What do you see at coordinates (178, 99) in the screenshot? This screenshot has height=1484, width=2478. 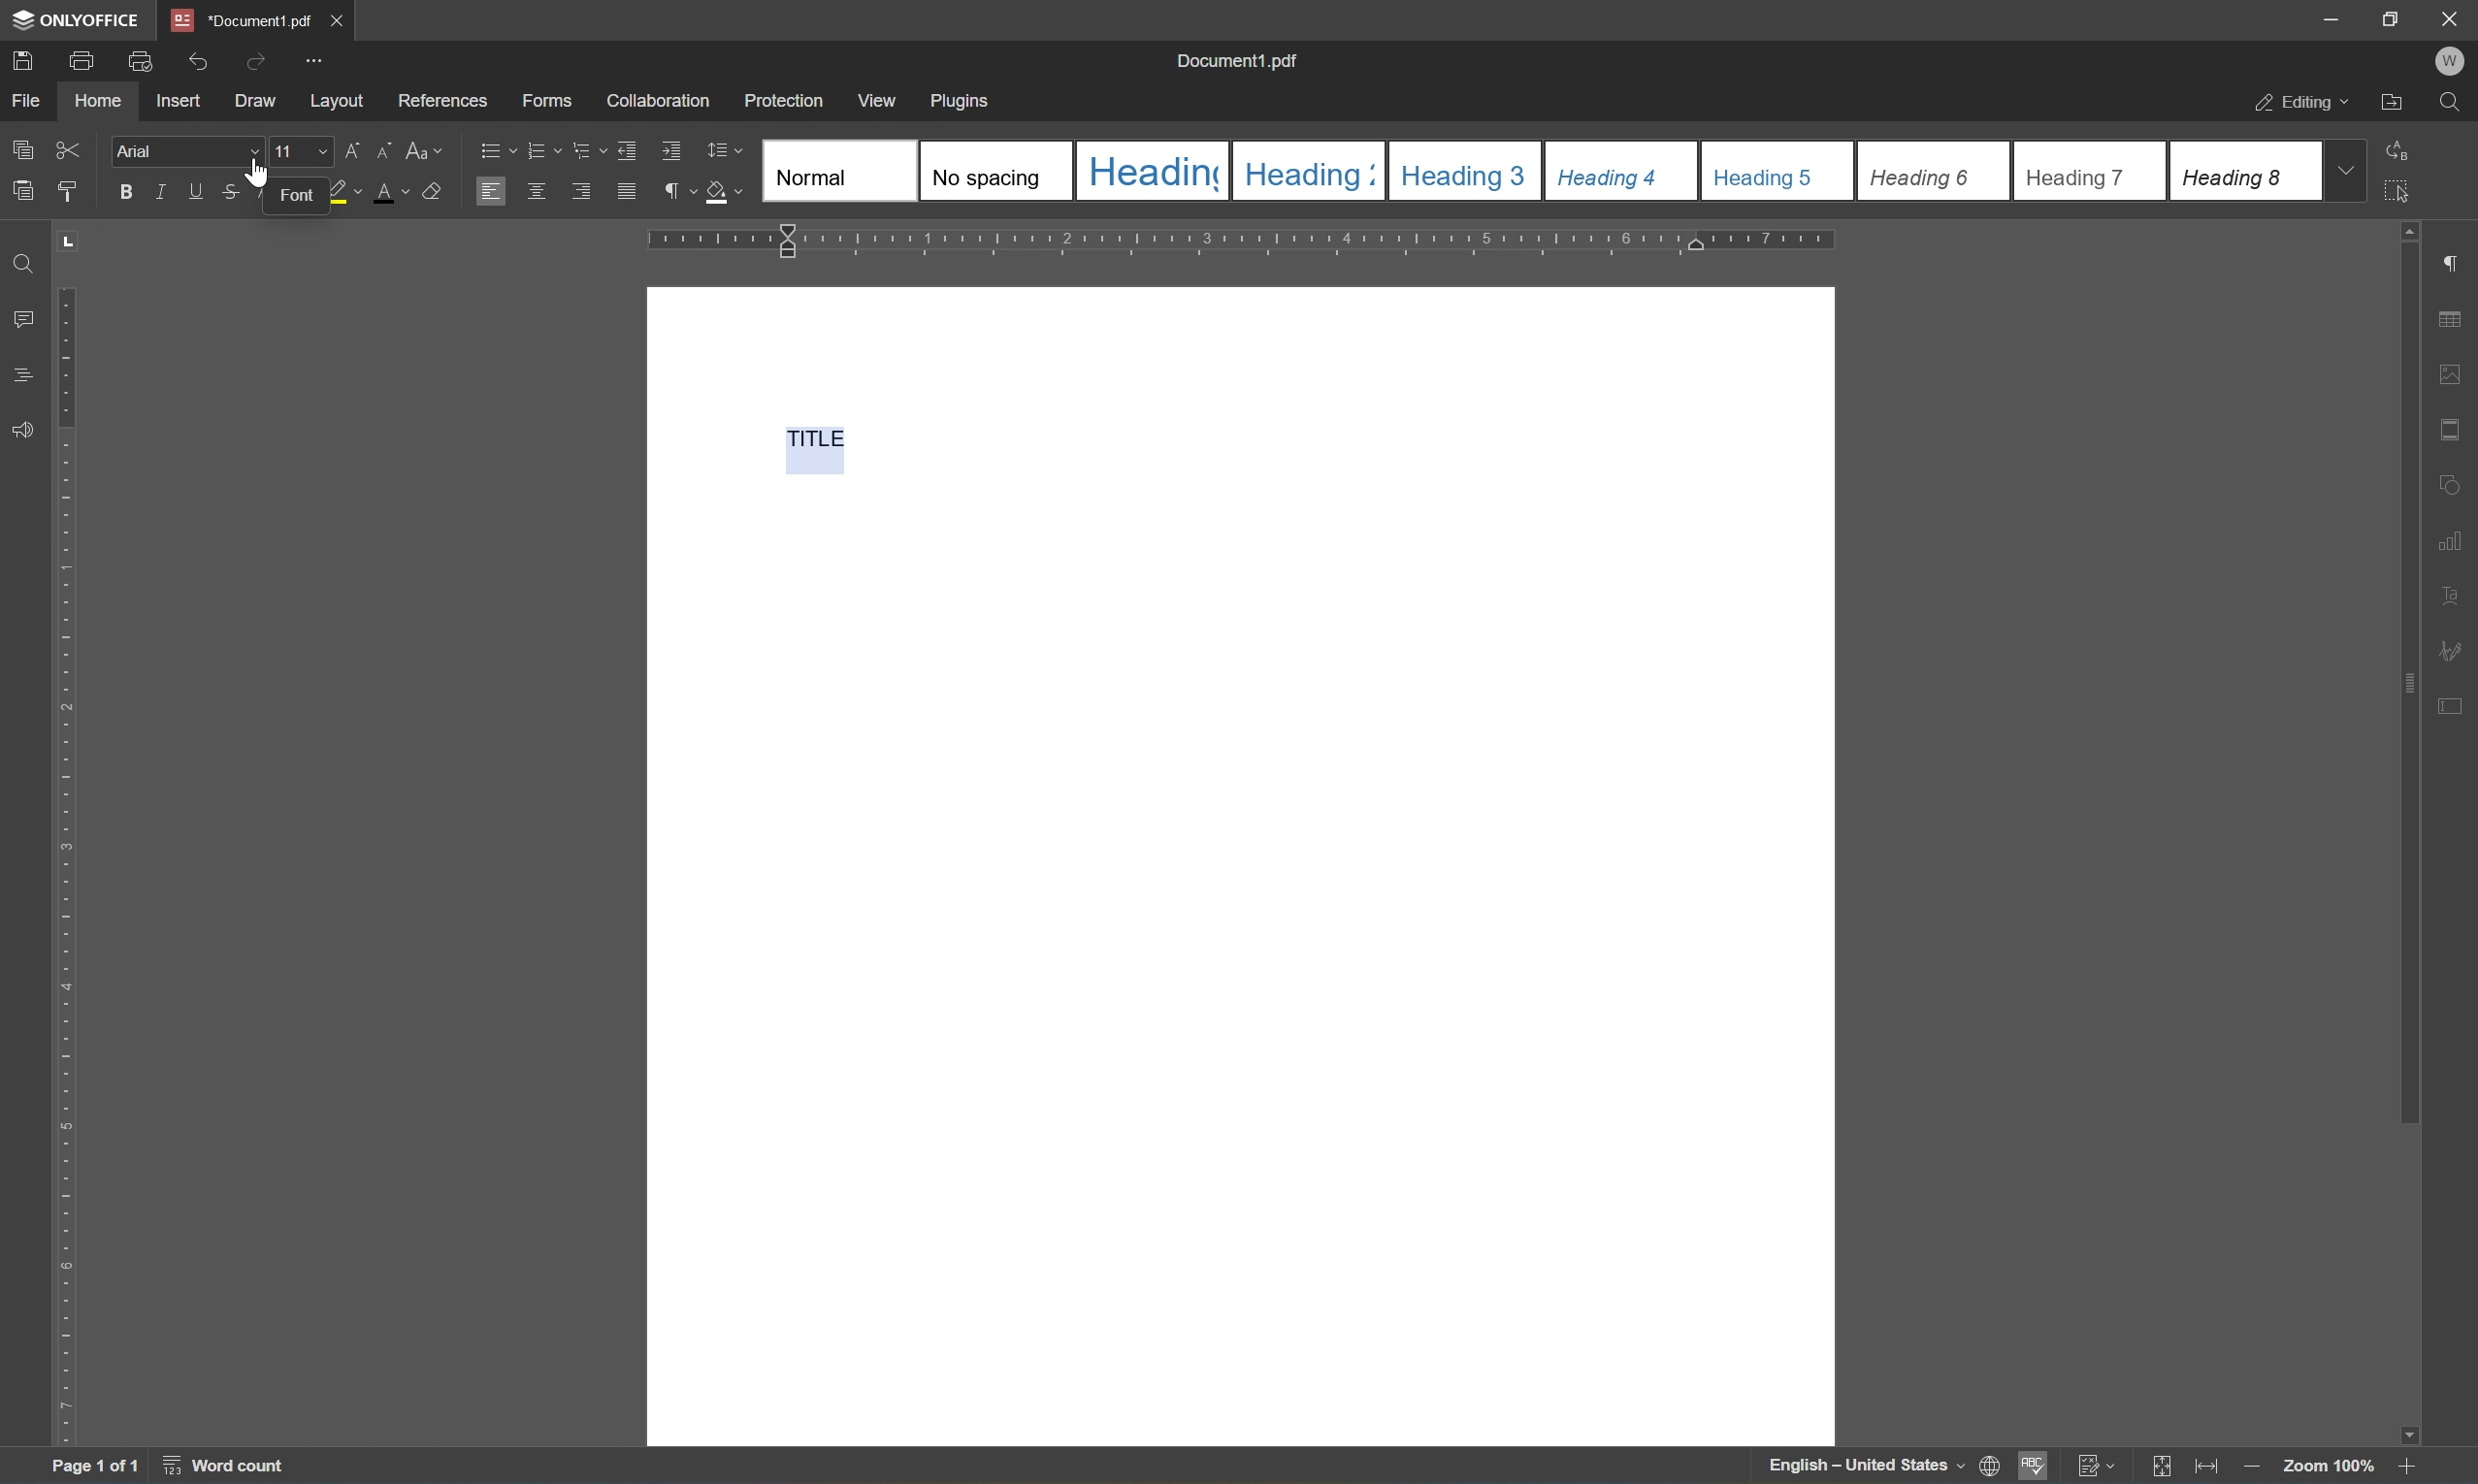 I see `insert` at bounding box center [178, 99].